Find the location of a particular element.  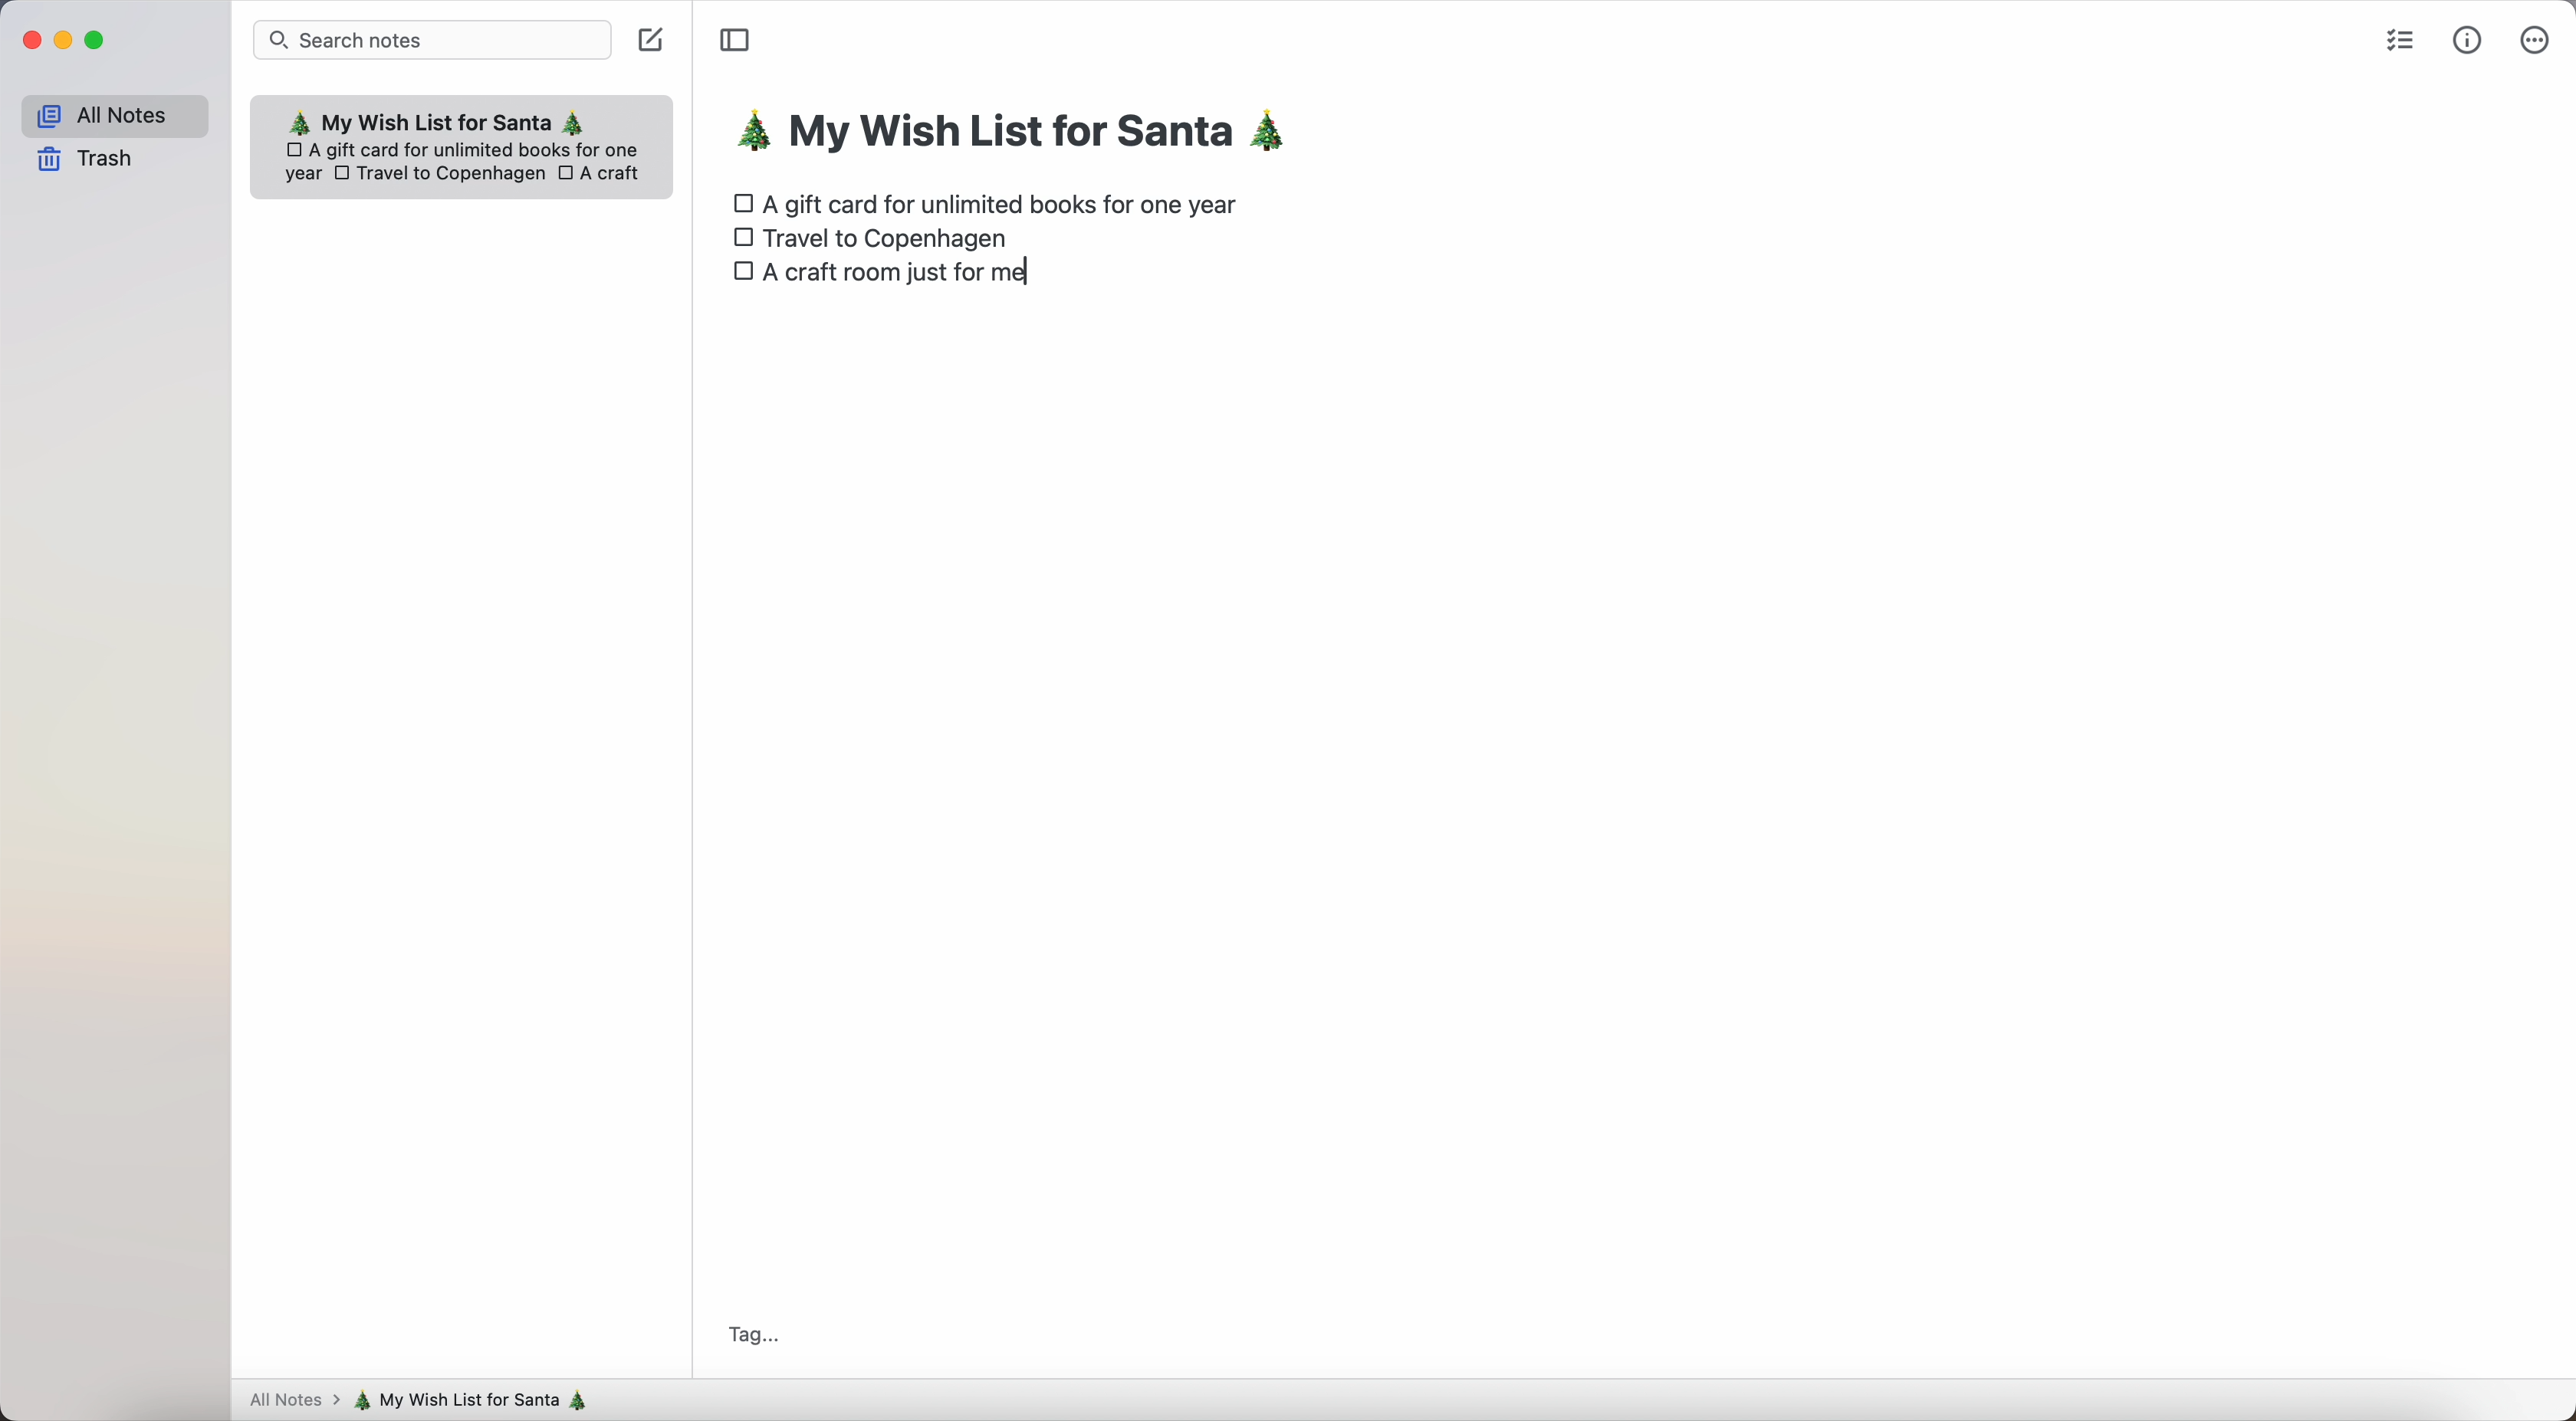

trash is located at coordinates (87, 161).